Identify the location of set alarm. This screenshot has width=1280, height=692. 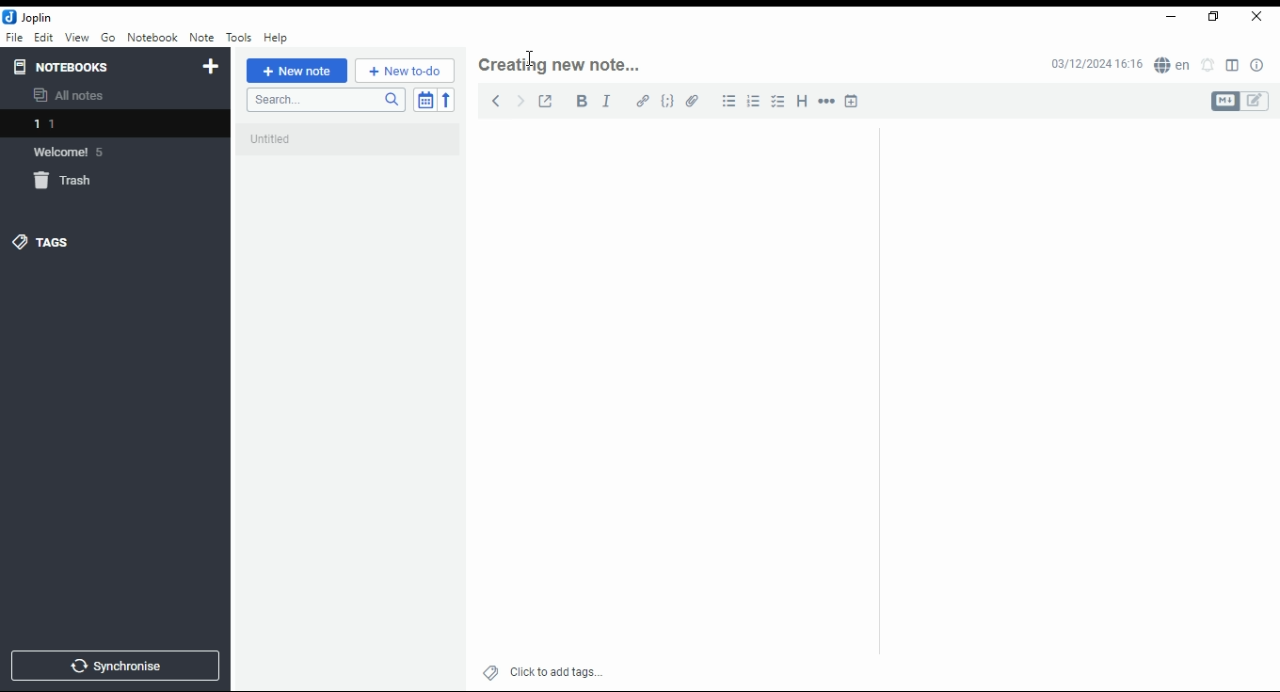
(1209, 65).